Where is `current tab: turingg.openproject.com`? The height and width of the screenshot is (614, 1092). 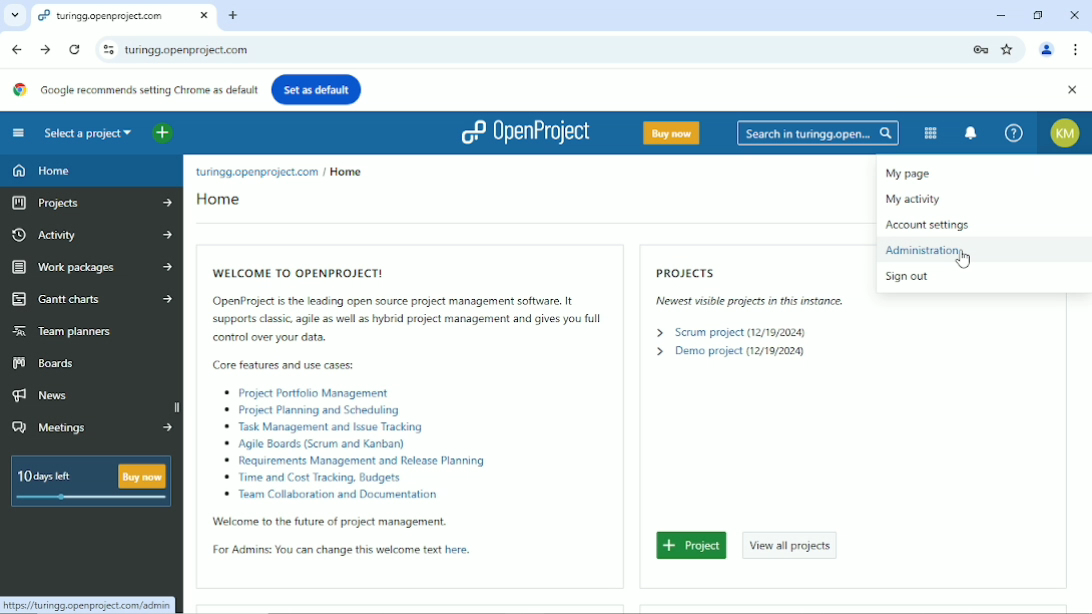
current tab: turingg.openproject.com is located at coordinates (105, 17).